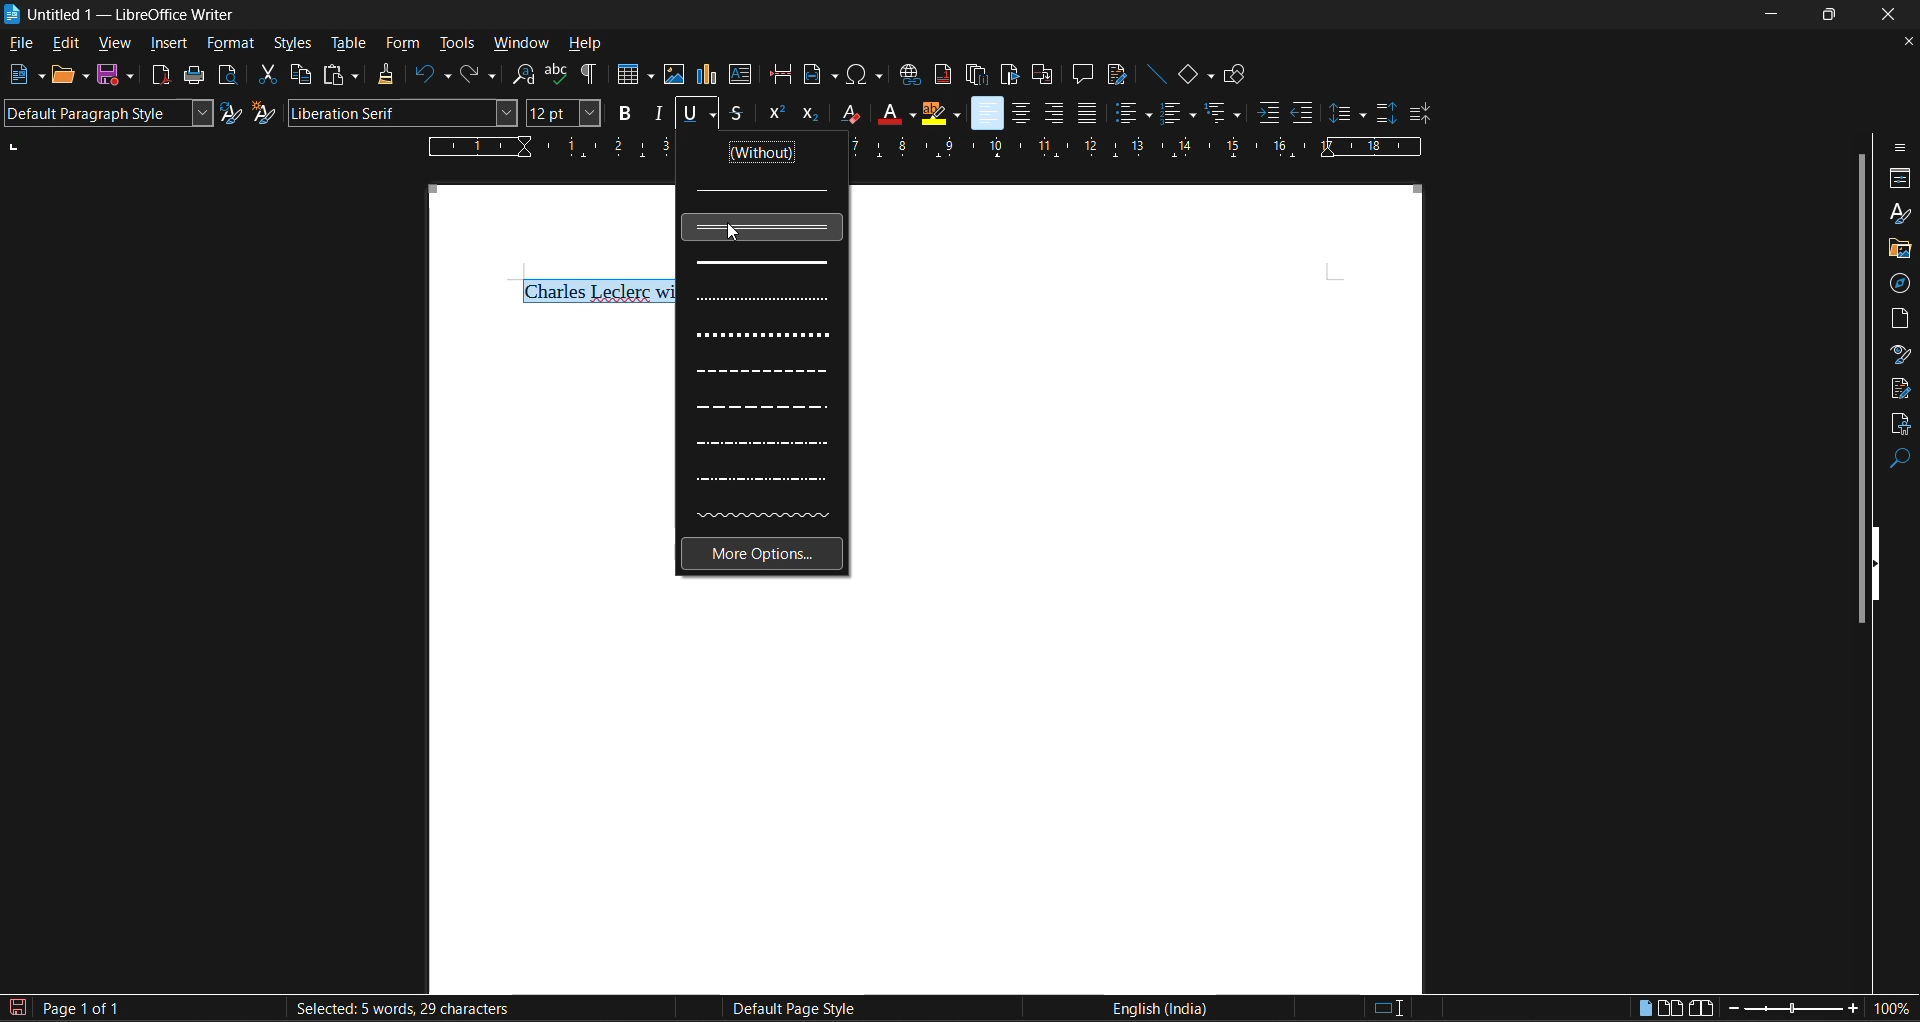 The image size is (1920, 1022). What do you see at coordinates (387, 74) in the screenshot?
I see `clone formatting` at bounding box center [387, 74].